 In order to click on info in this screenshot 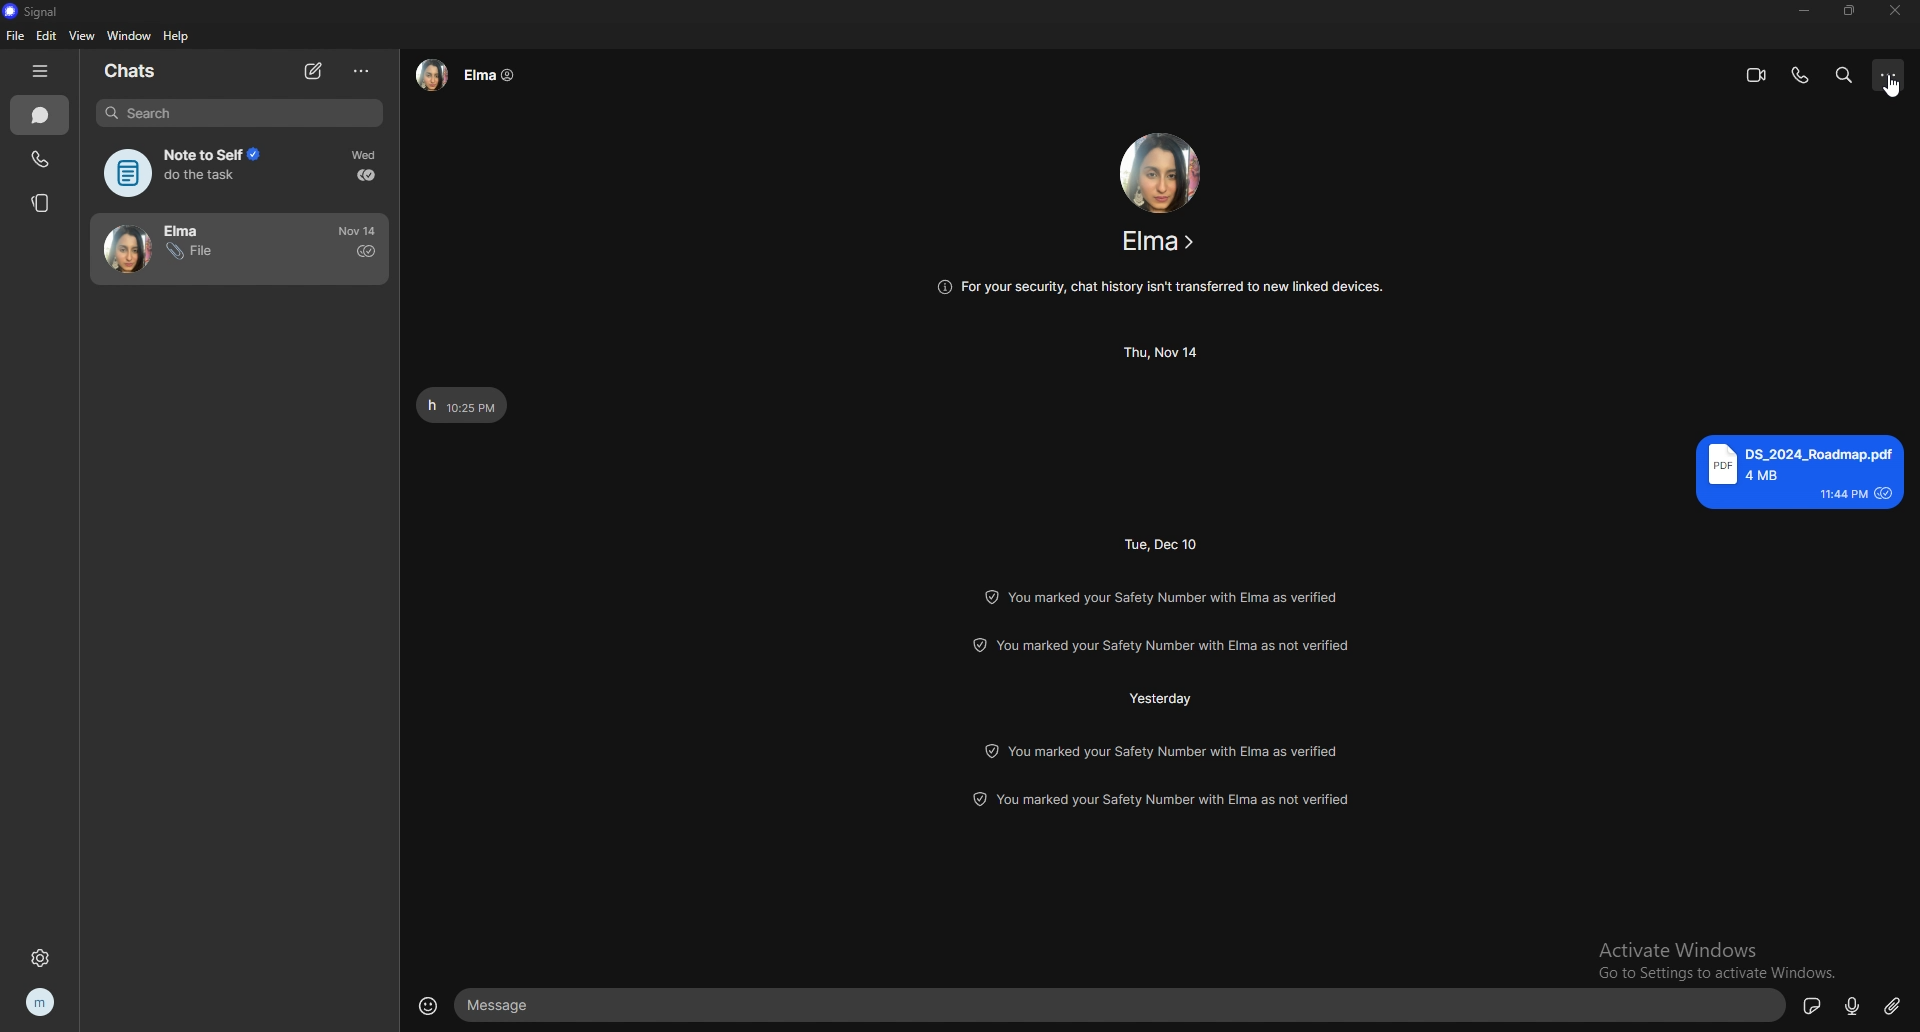, I will do `click(1161, 285)`.